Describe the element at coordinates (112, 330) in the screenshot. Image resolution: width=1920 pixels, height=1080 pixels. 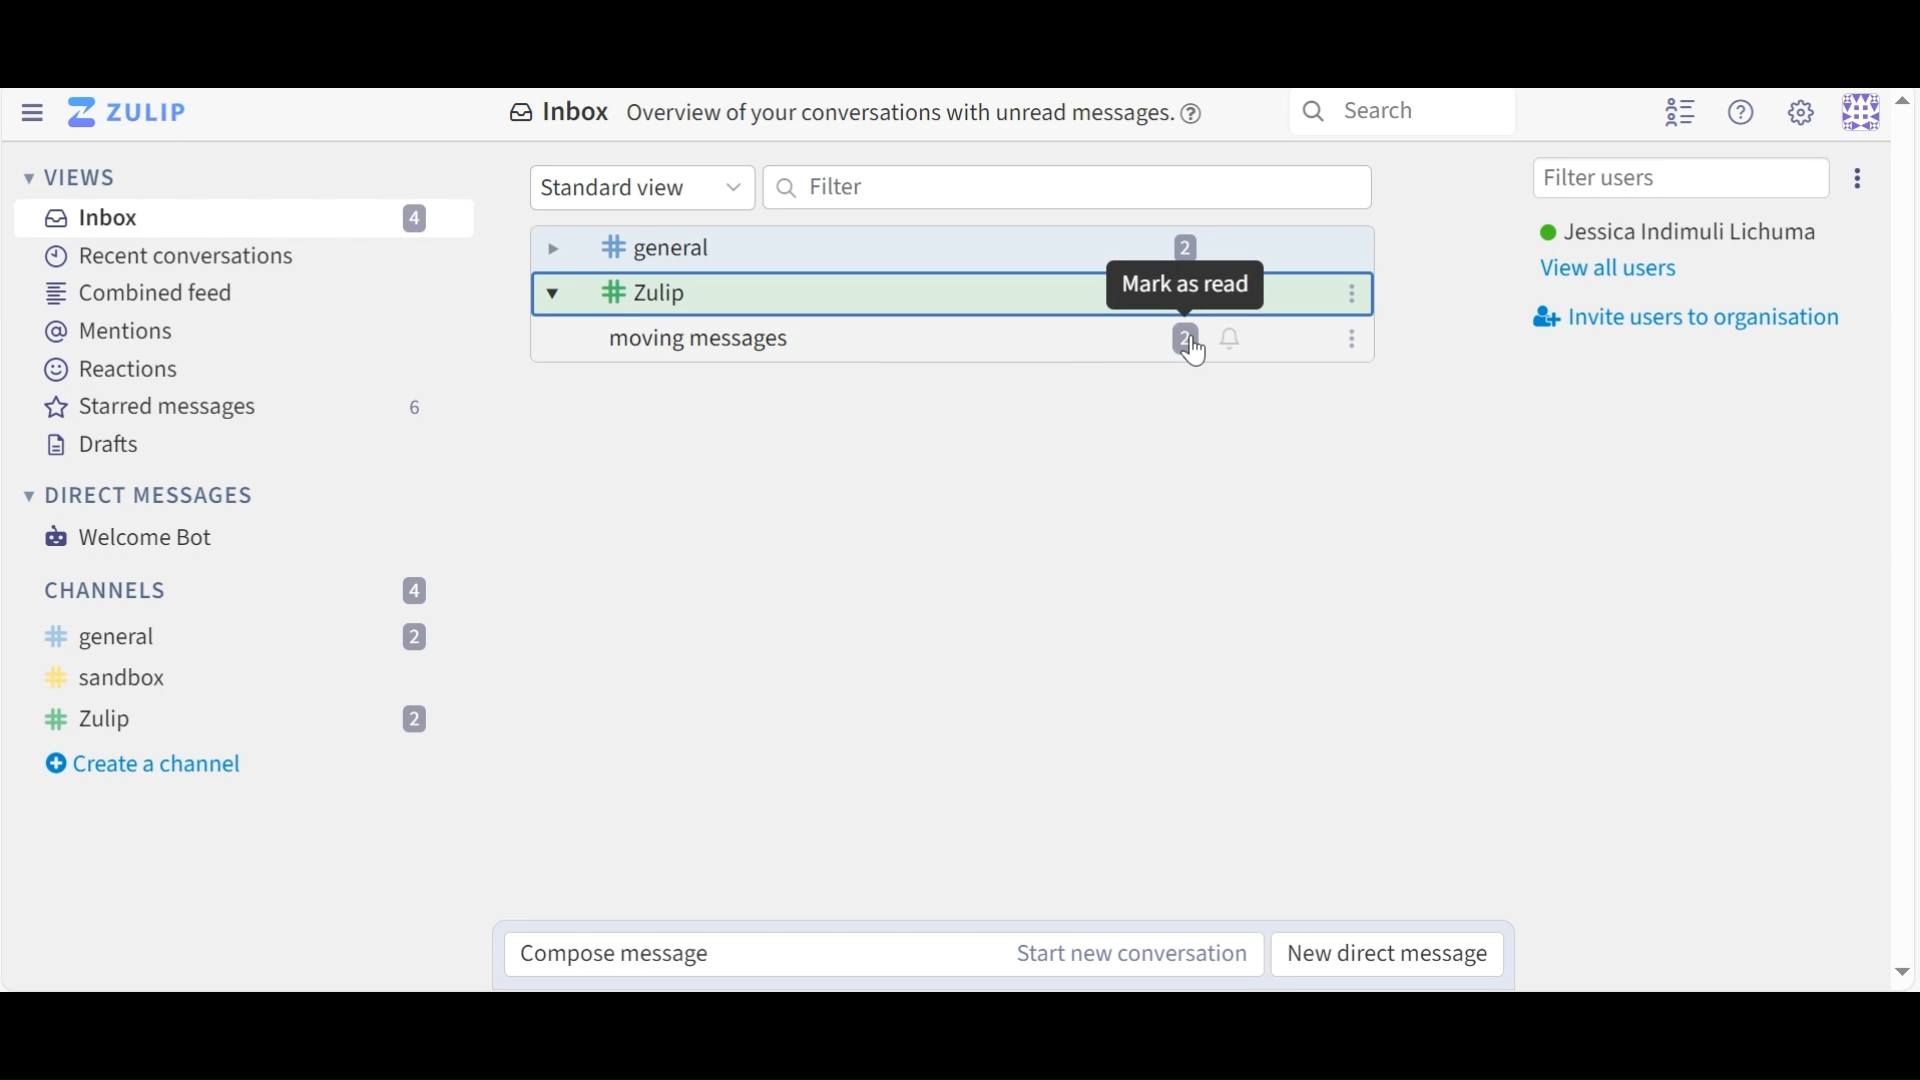
I see `Mentions` at that location.